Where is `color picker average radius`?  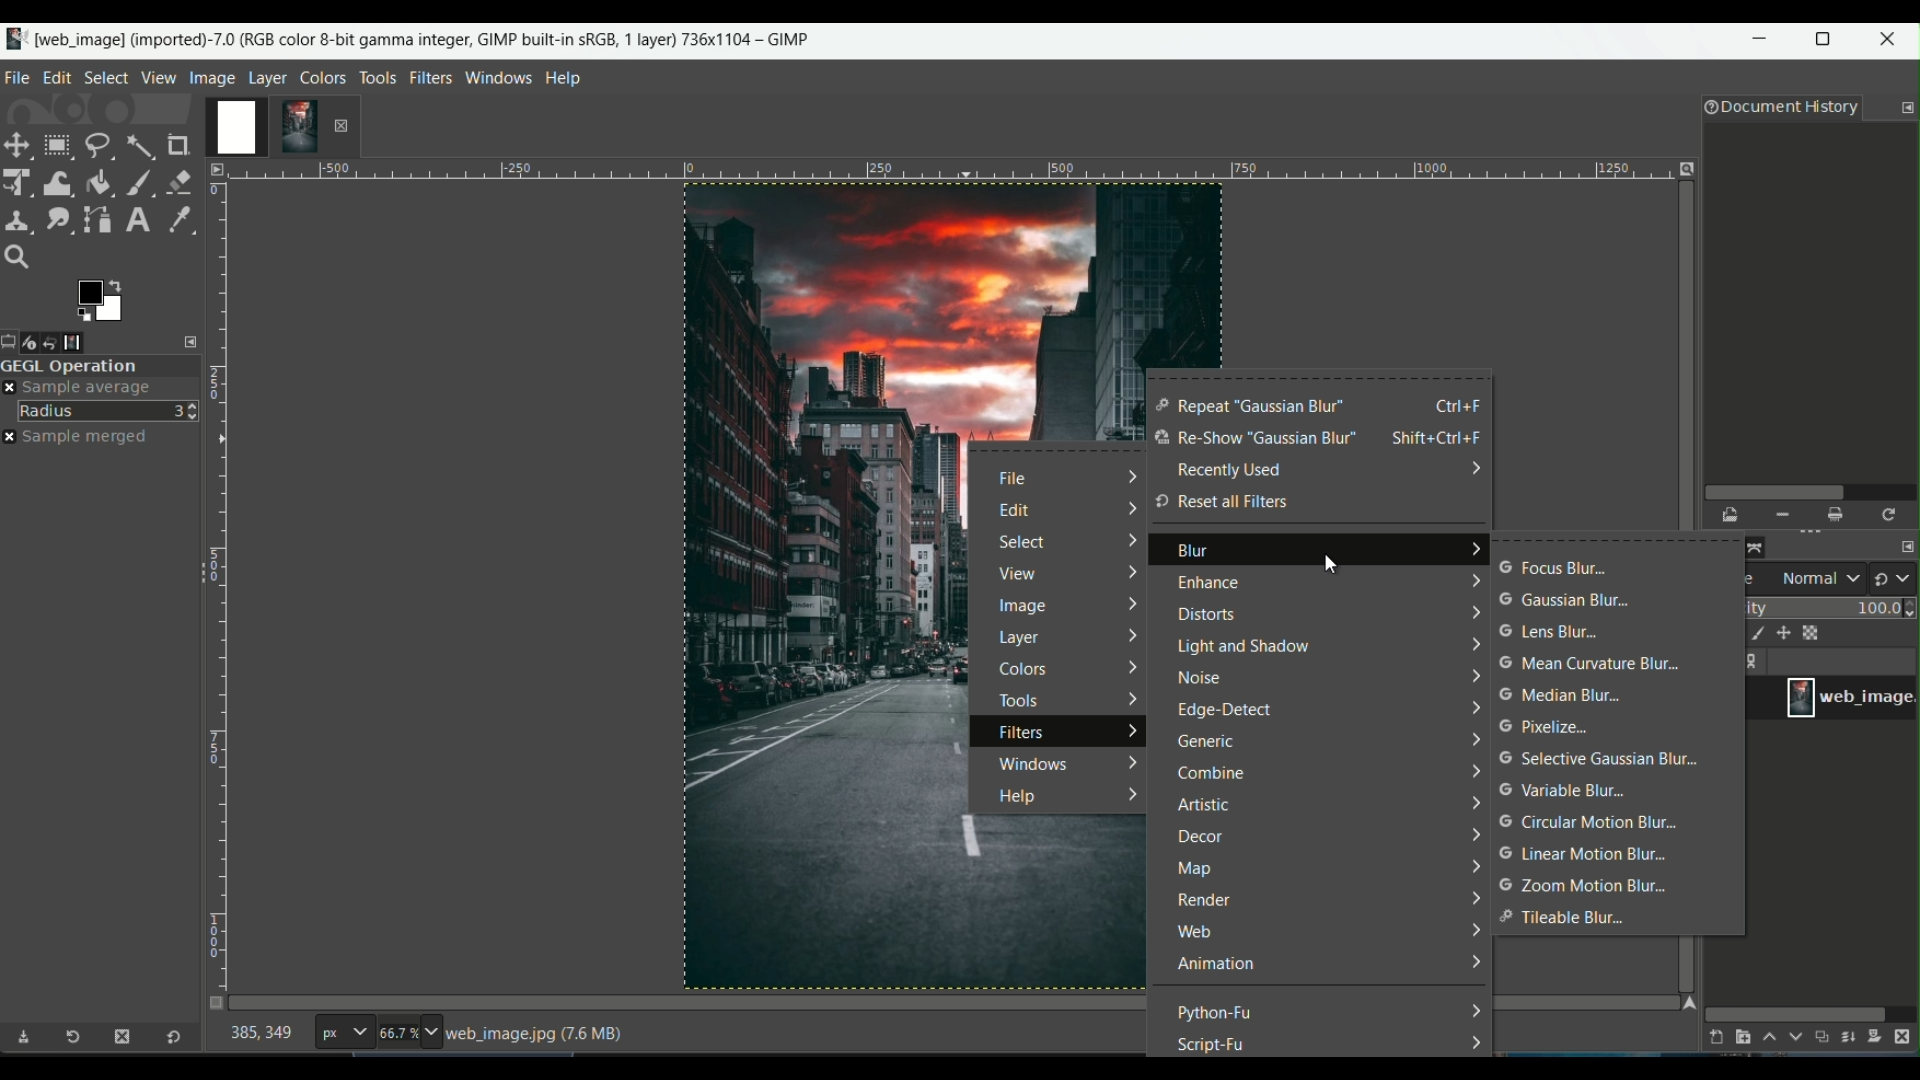
color picker average radius is located at coordinates (109, 410).